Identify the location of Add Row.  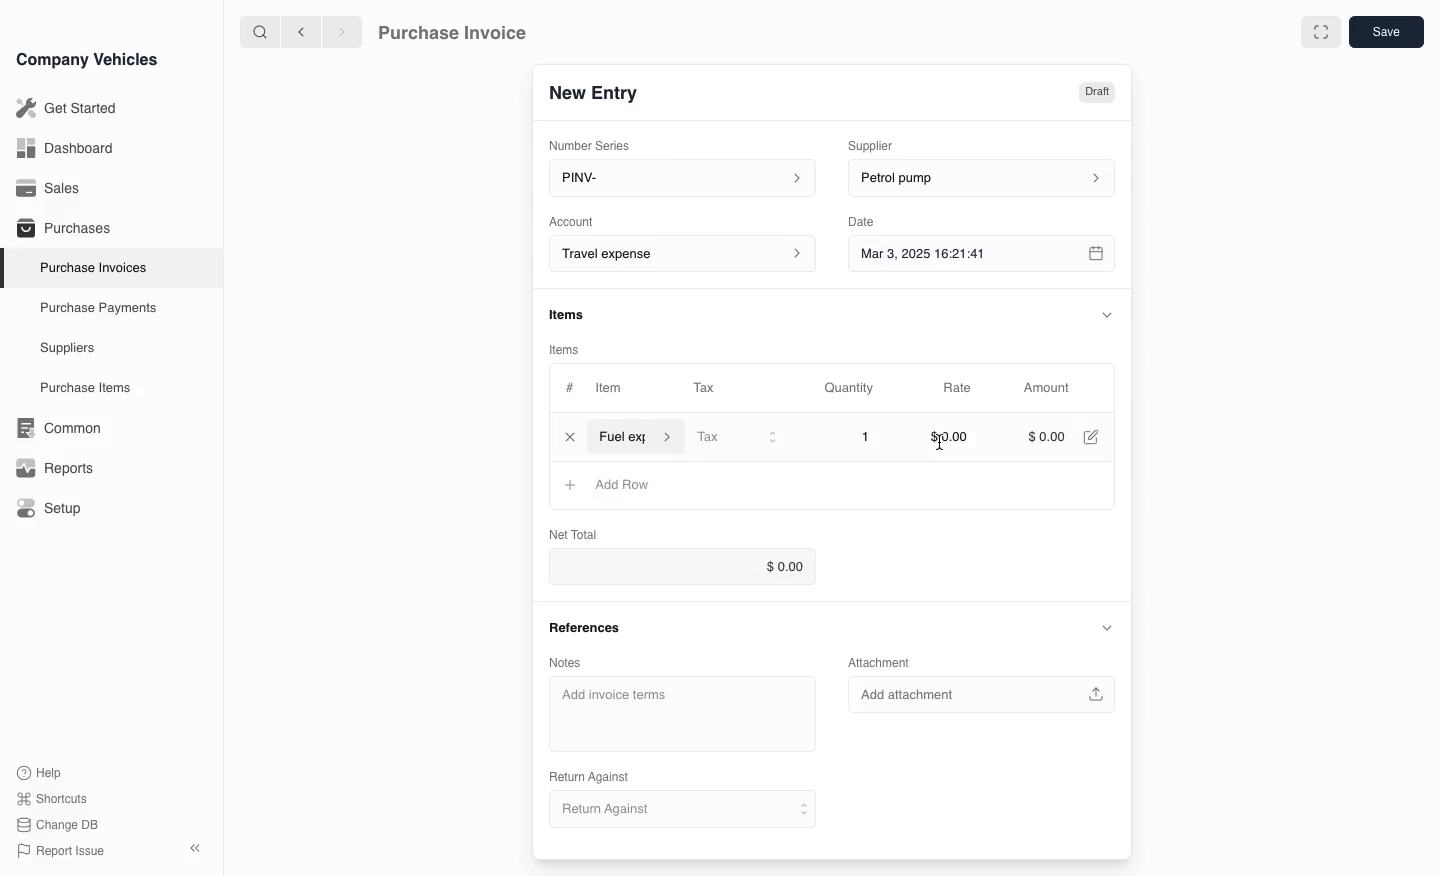
(606, 486).